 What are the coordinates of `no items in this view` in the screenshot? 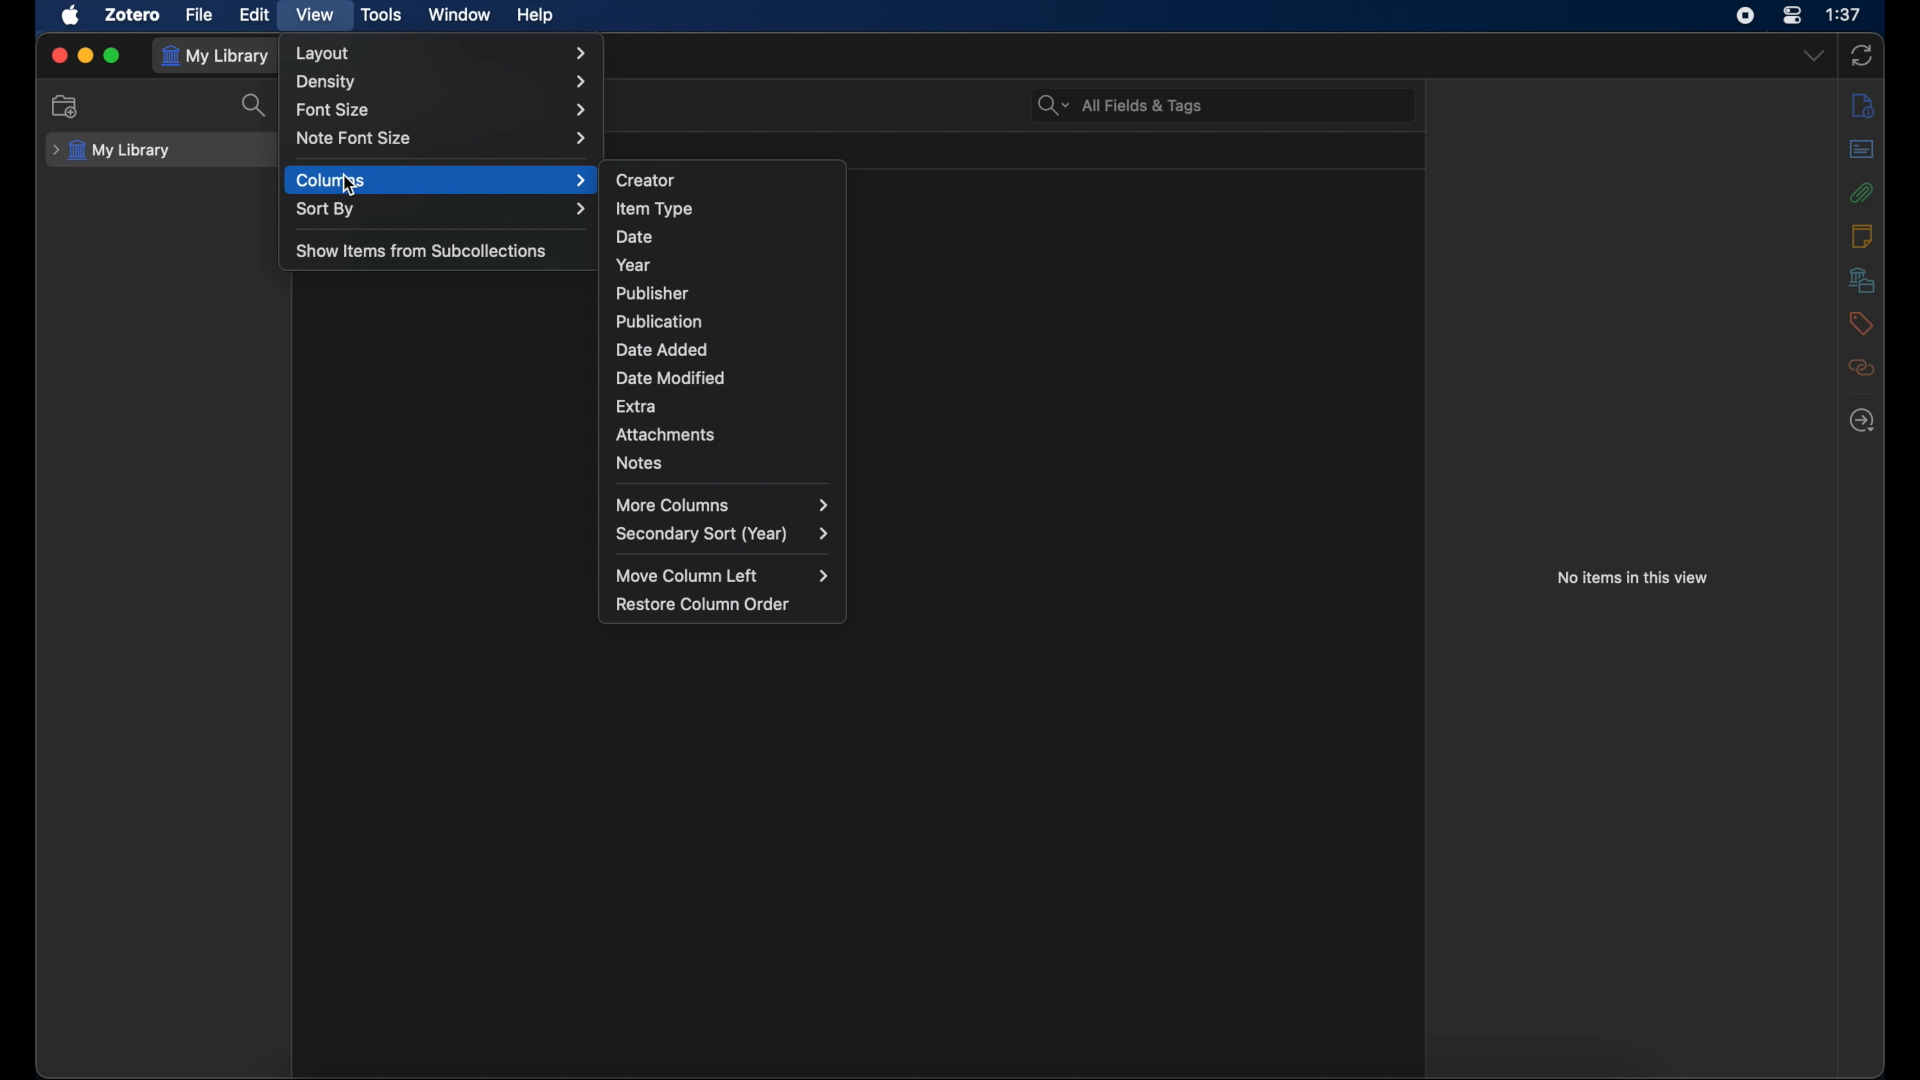 It's located at (1633, 578).